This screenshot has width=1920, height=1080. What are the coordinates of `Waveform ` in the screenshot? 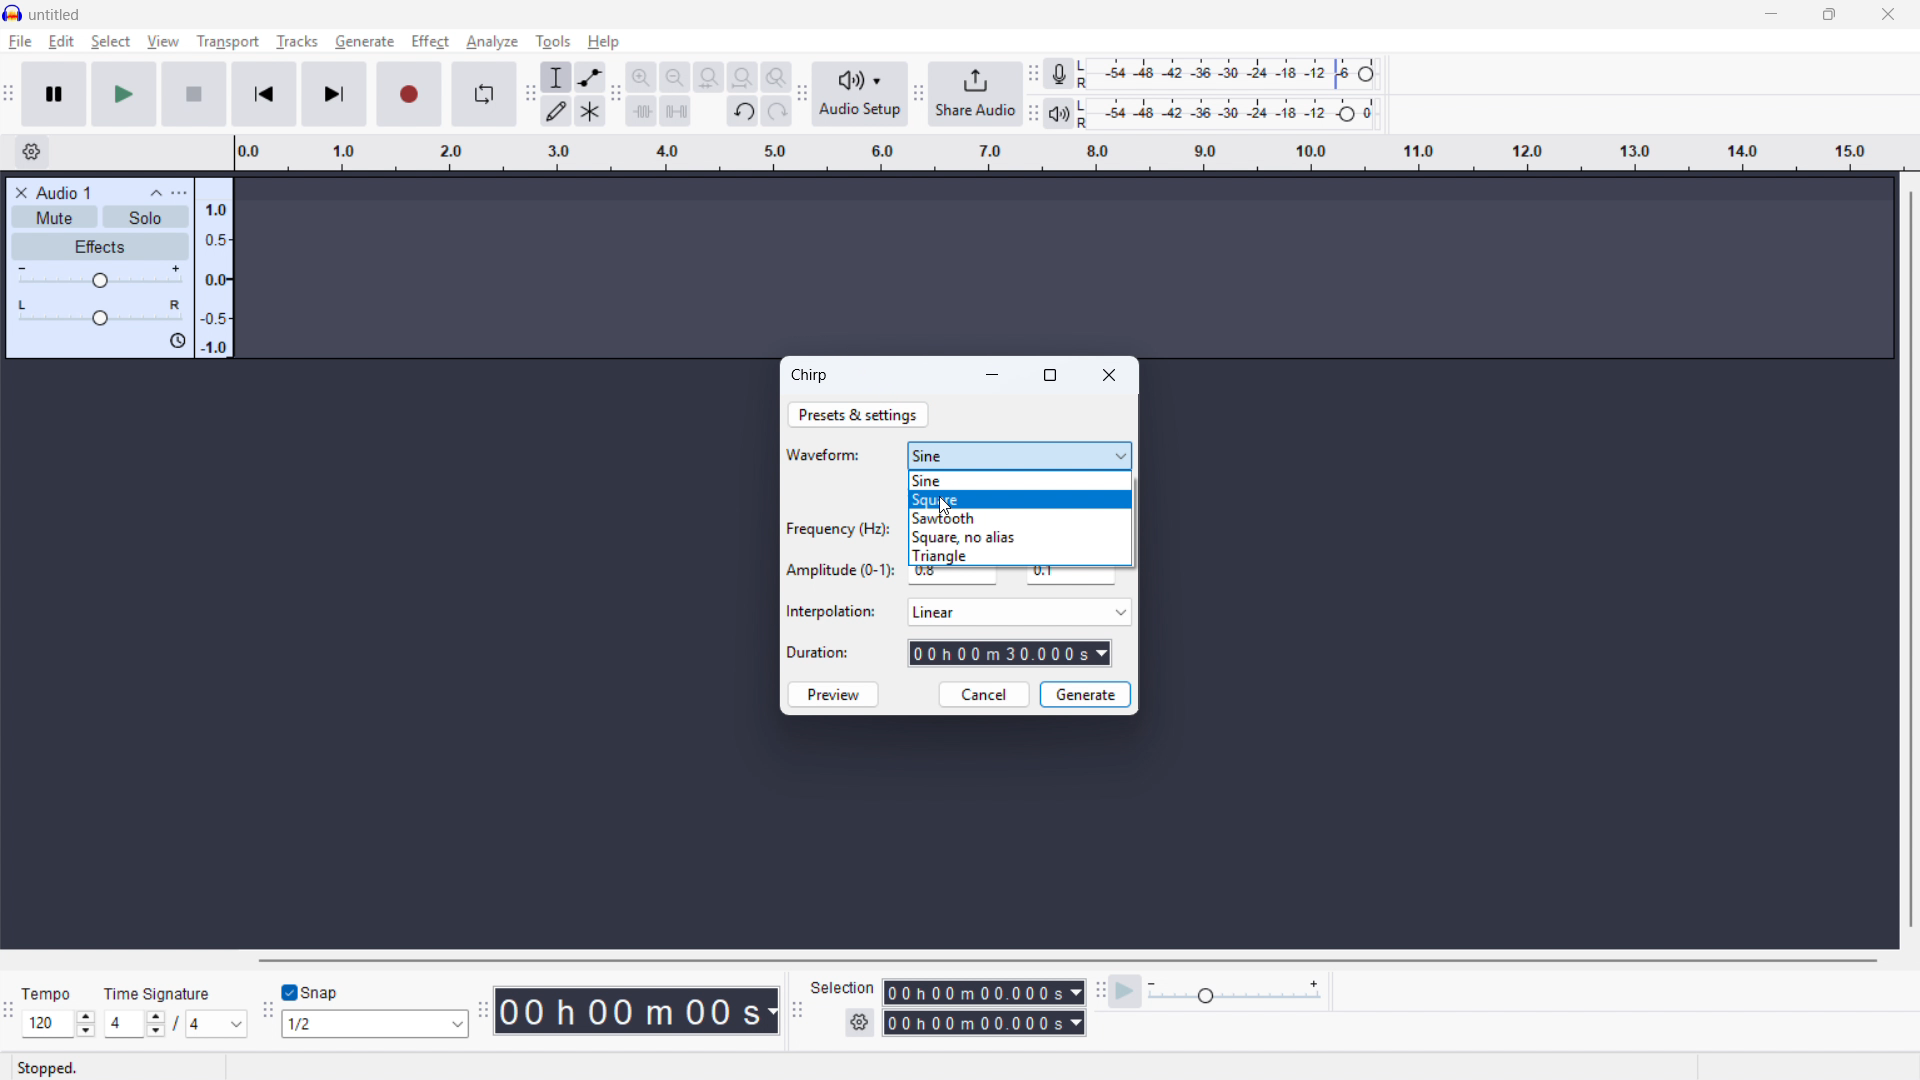 It's located at (1020, 456).